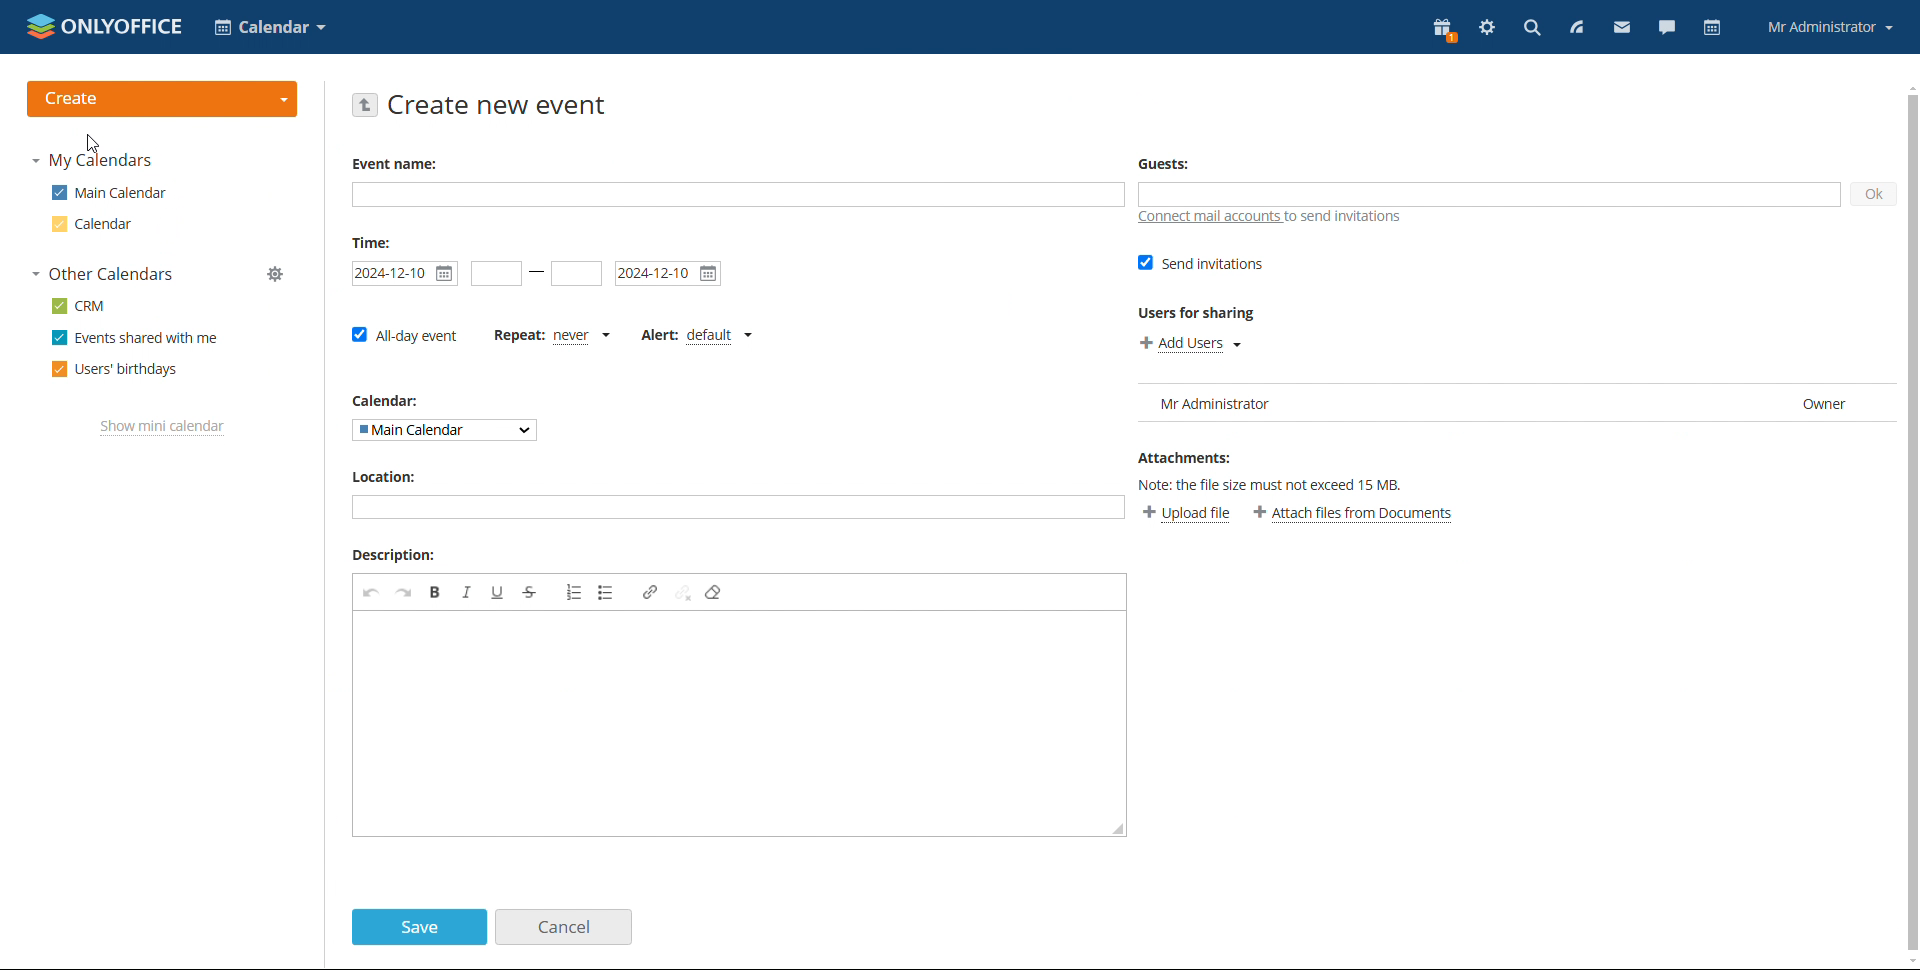 Image resolution: width=1920 pixels, height=970 pixels. Describe the element at coordinates (395, 554) in the screenshot. I see `Description:` at that location.